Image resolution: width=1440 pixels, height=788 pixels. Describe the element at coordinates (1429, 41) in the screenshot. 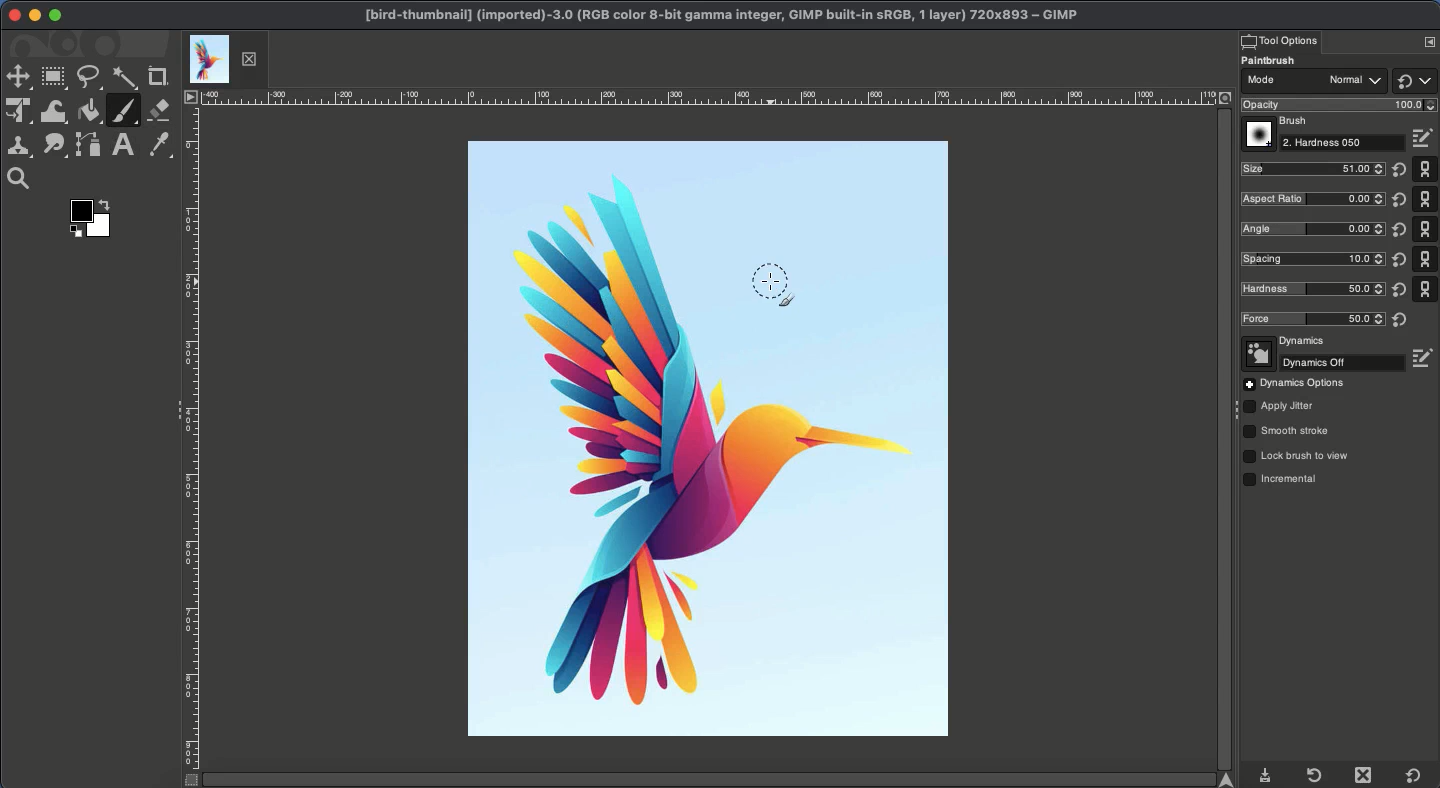

I see `Options` at that location.